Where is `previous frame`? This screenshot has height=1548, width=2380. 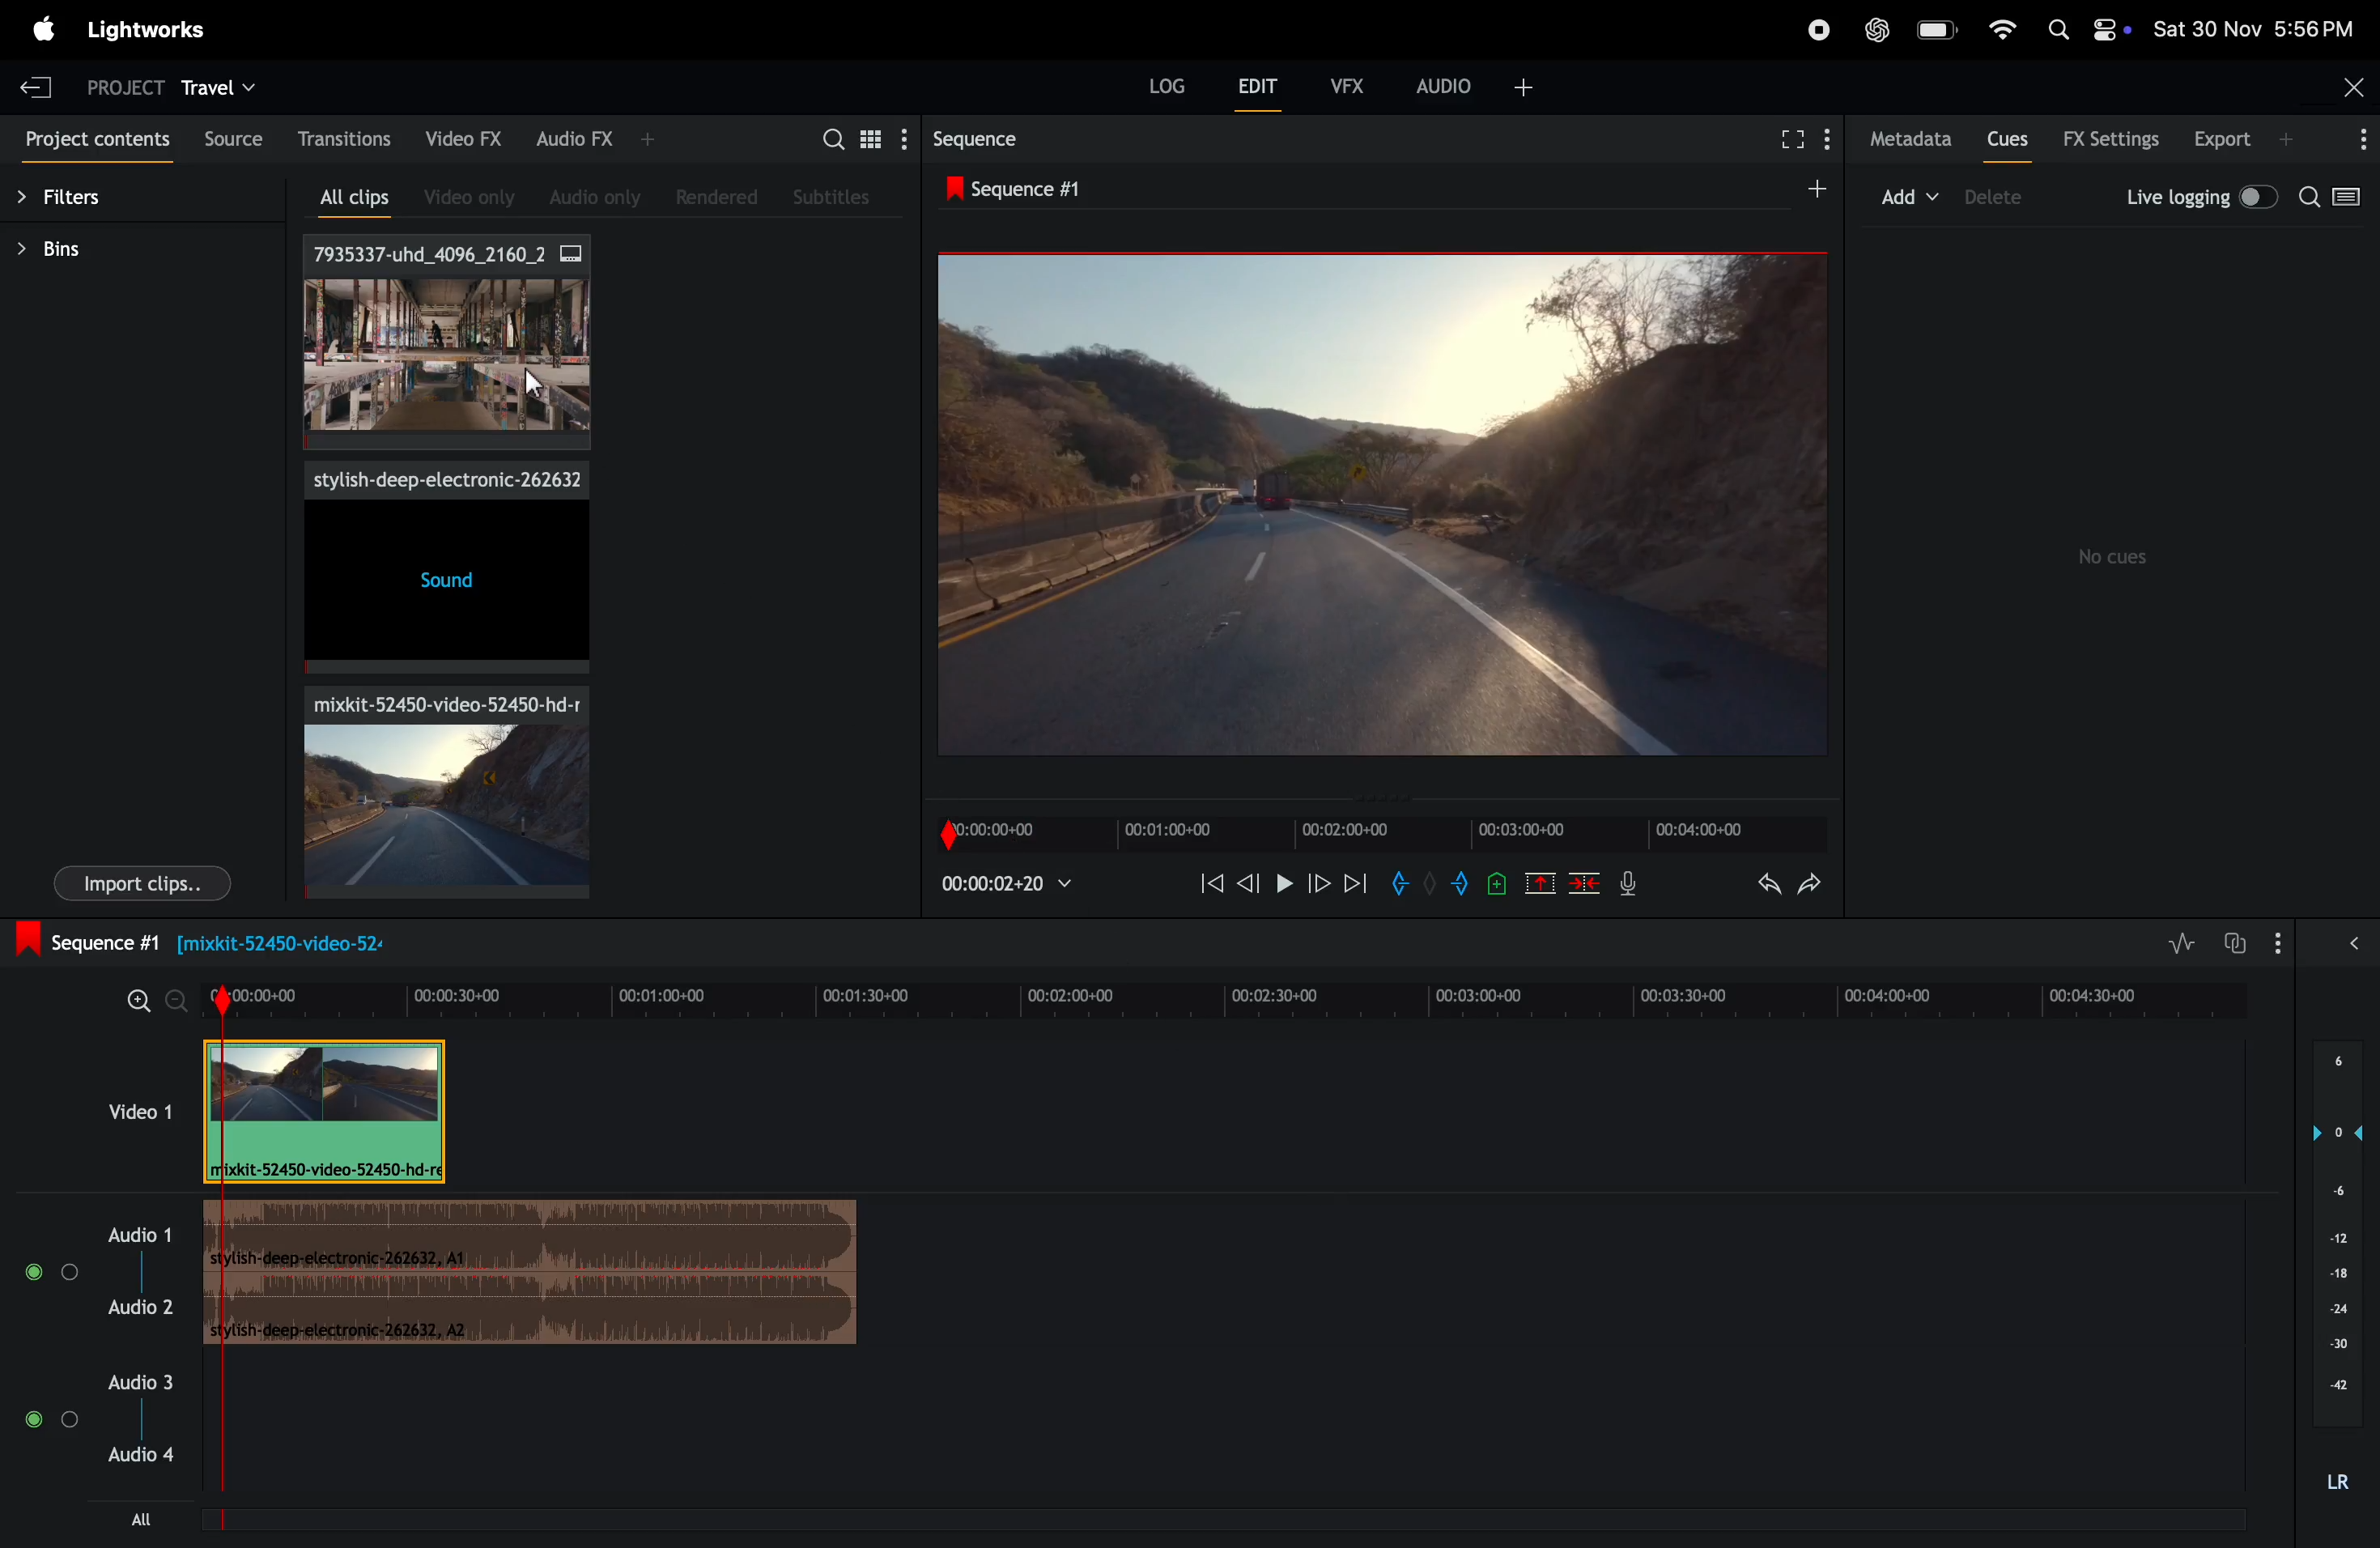
previous frame is located at coordinates (1250, 883).